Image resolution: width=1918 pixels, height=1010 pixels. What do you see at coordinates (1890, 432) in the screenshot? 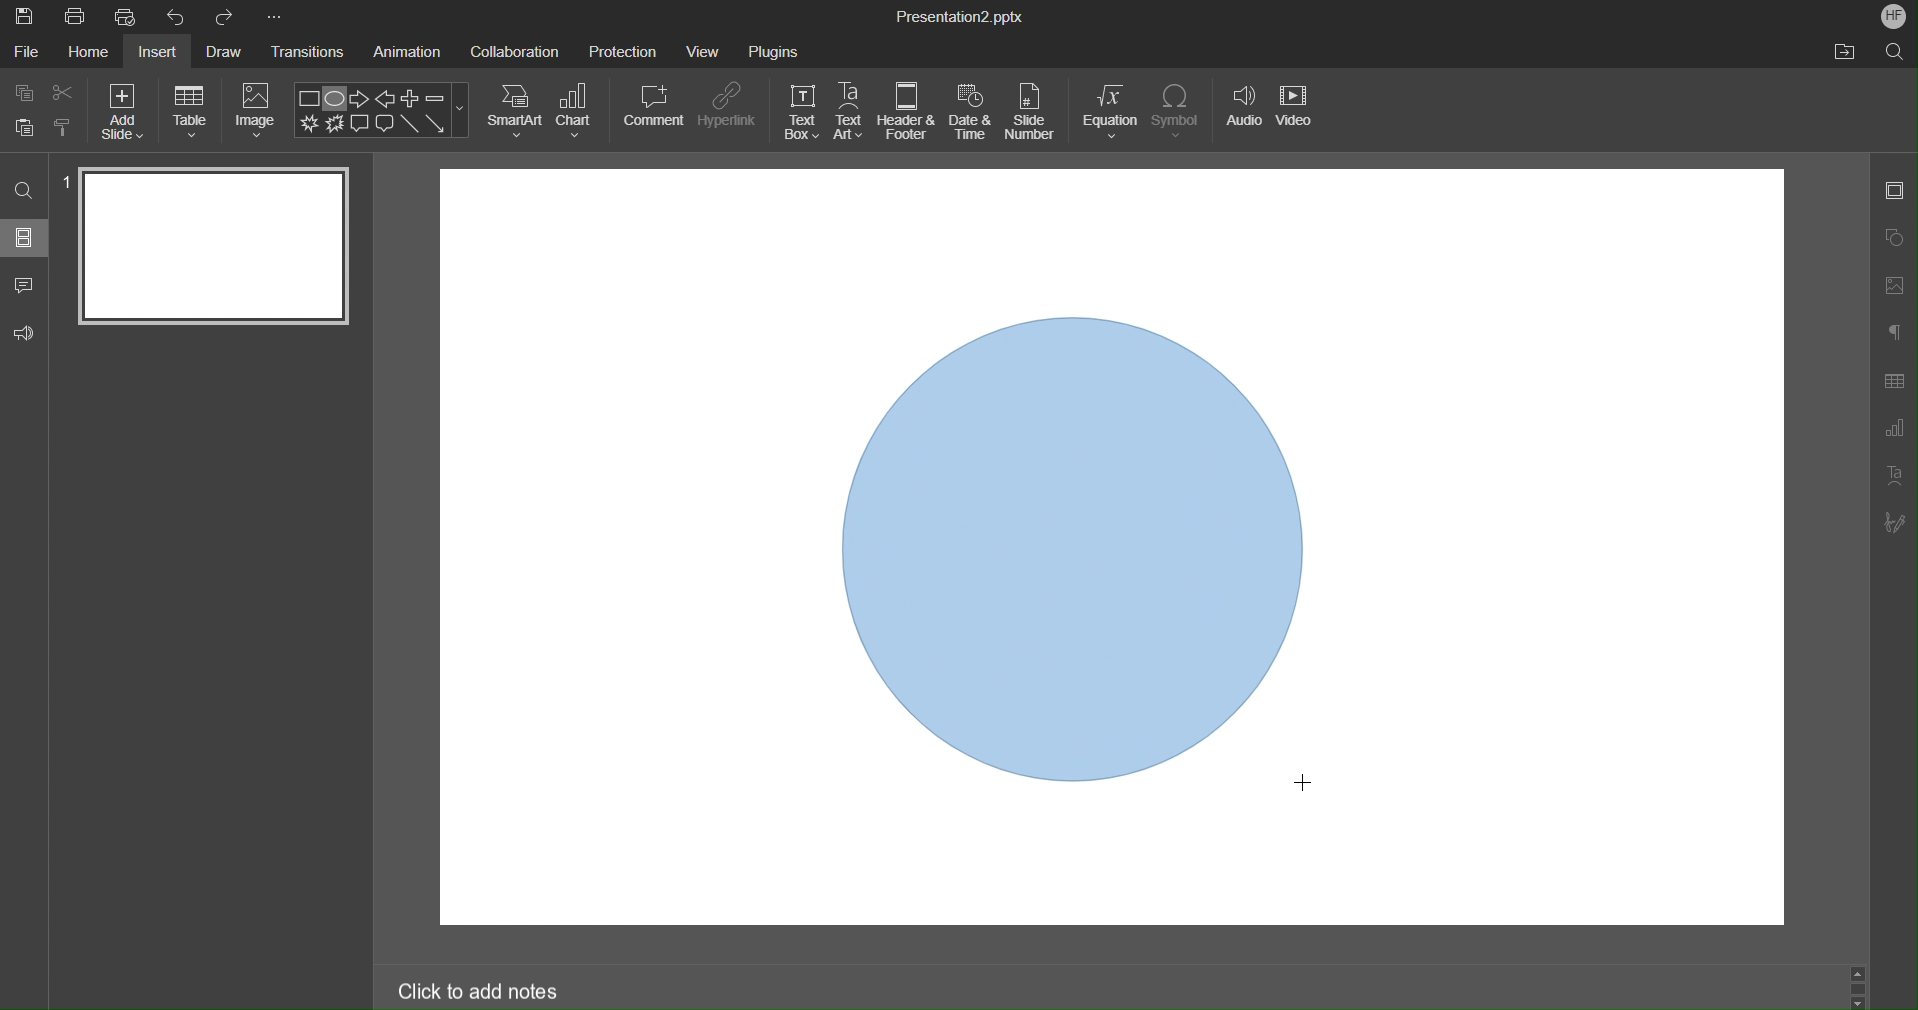
I see `Graph Settings` at bounding box center [1890, 432].